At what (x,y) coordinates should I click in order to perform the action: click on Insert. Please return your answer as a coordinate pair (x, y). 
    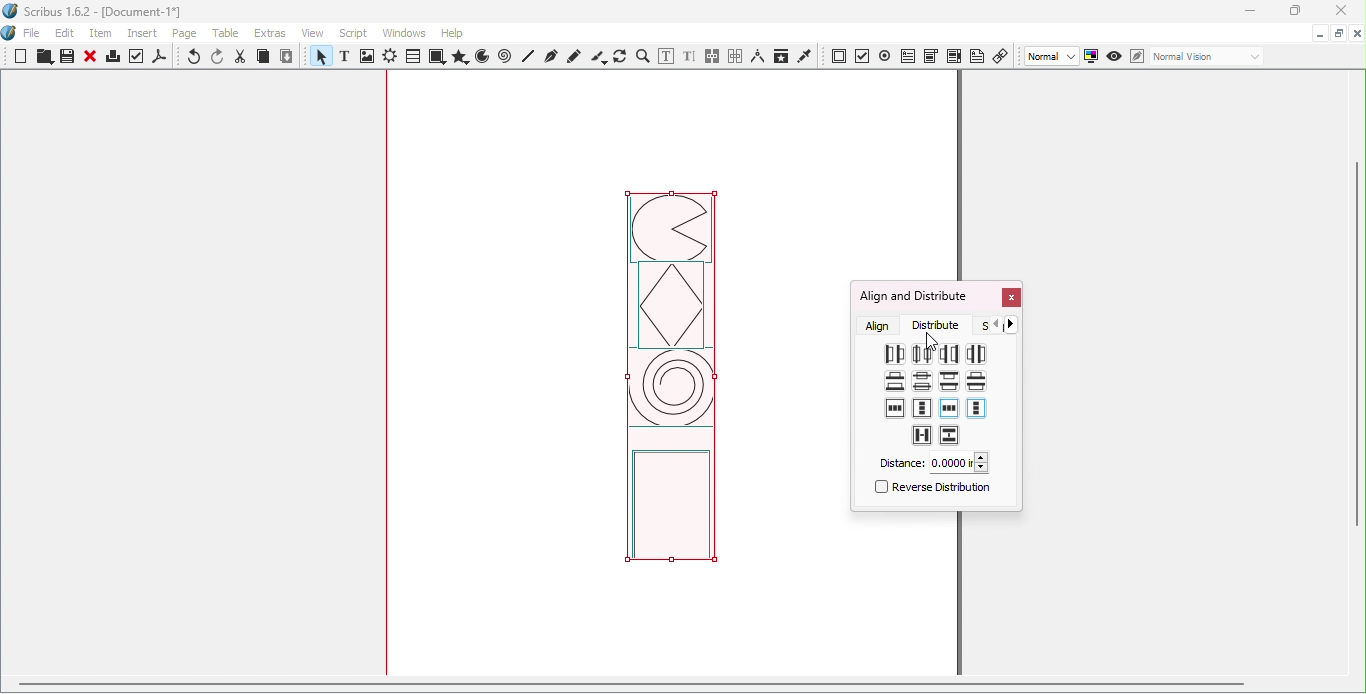
    Looking at the image, I should click on (145, 31).